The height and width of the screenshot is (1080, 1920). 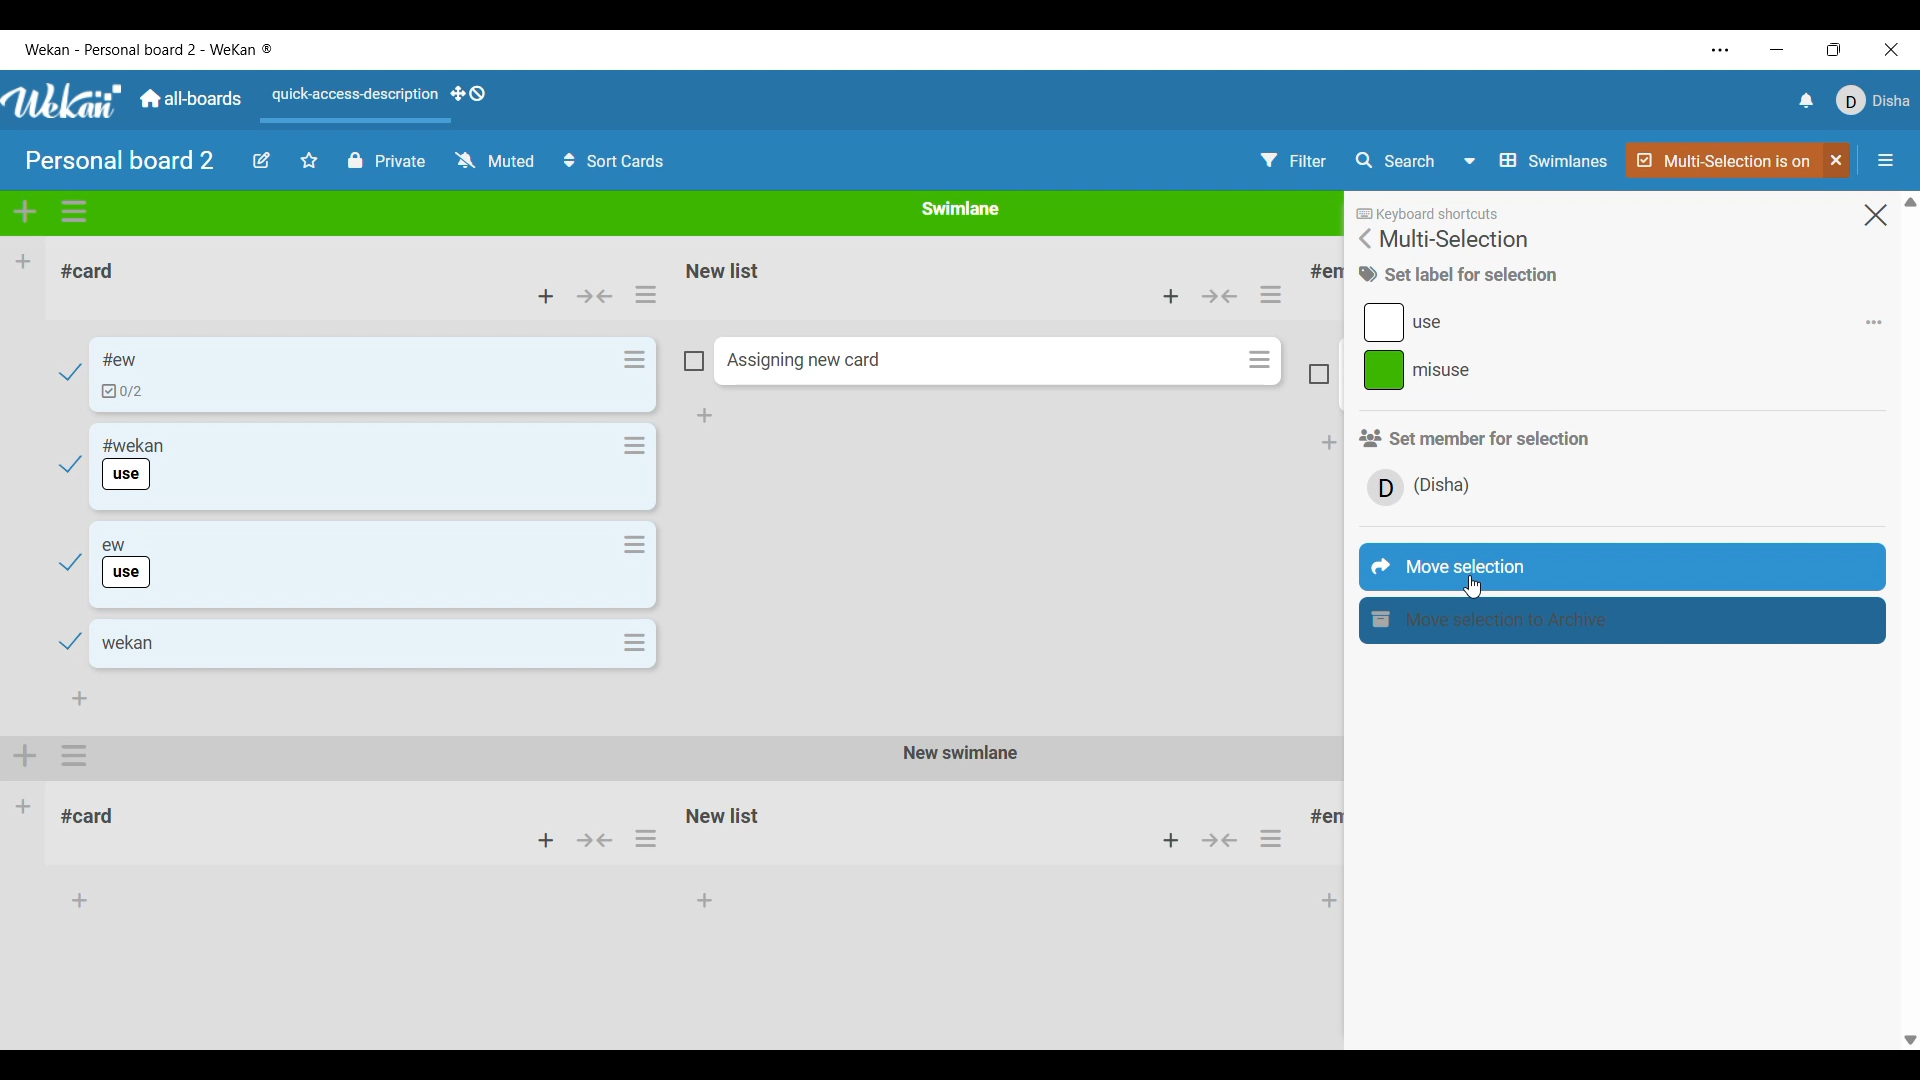 What do you see at coordinates (1876, 215) in the screenshot?
I see `Close menu` at bounding box center [1876, 215].